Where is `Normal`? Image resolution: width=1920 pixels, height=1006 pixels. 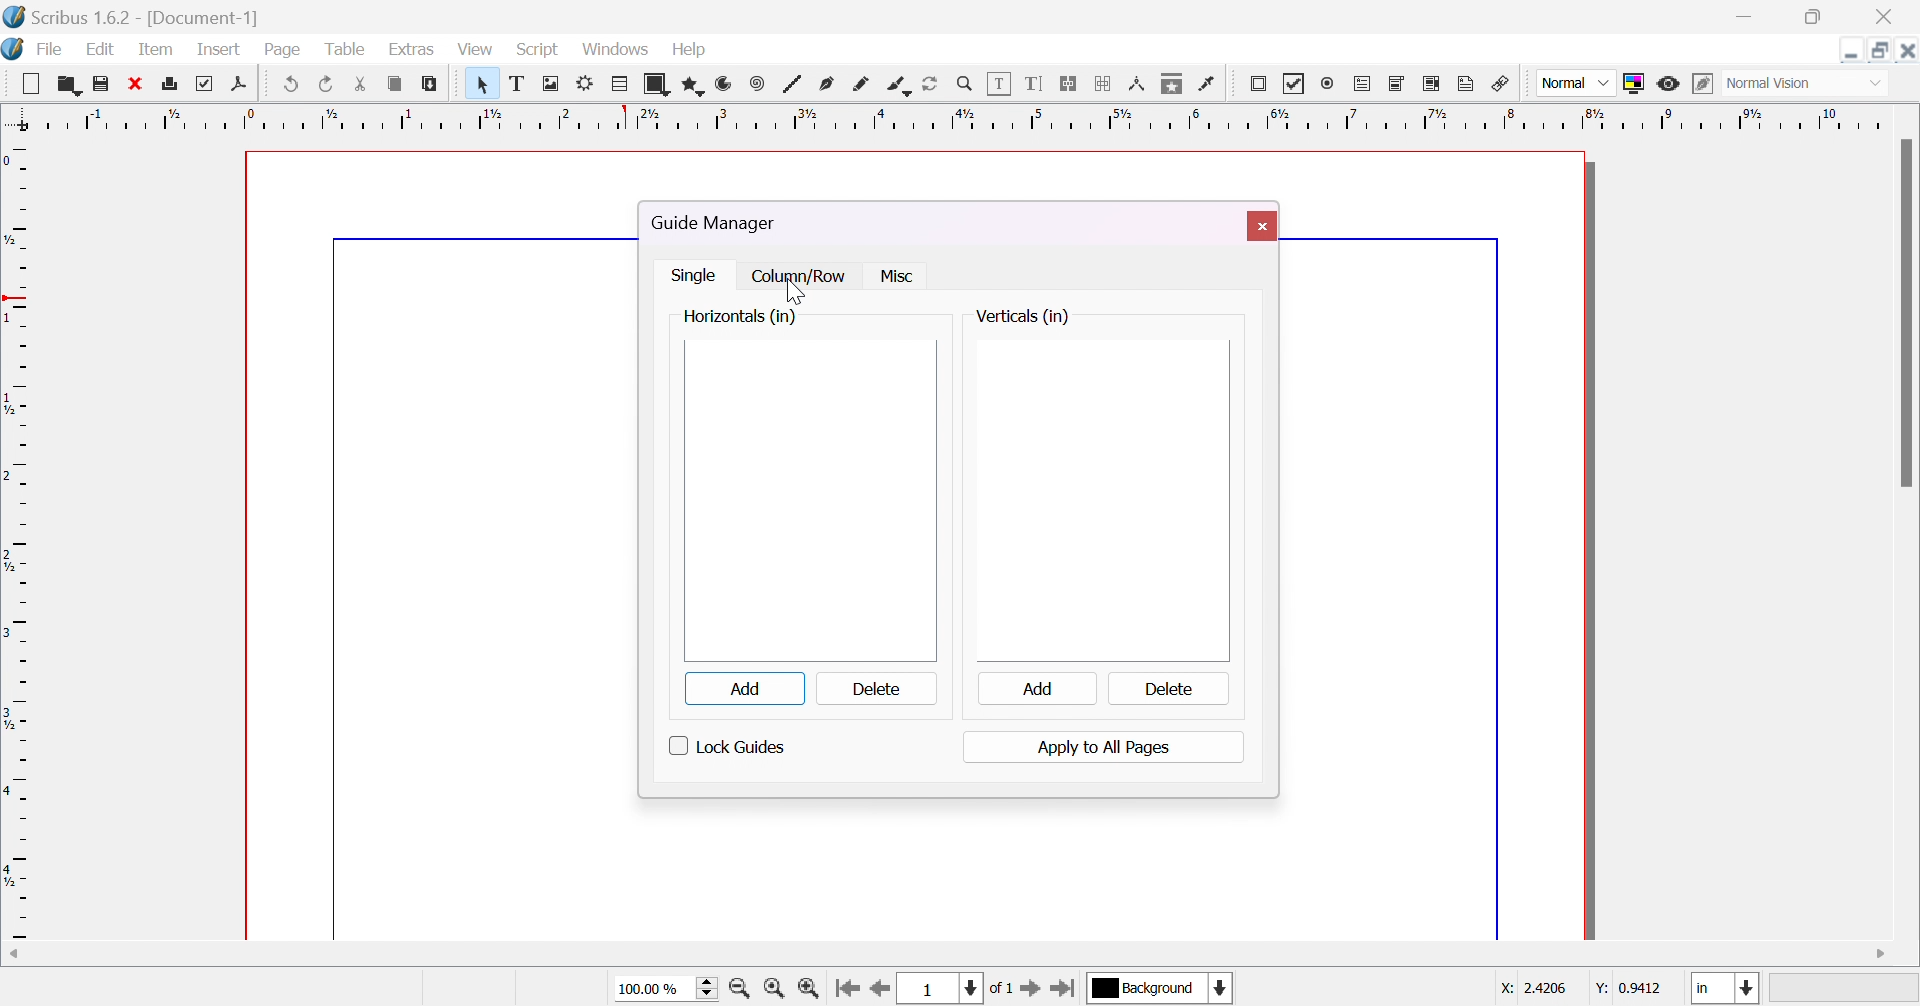
Normal is located at coordinates (1575, 83).